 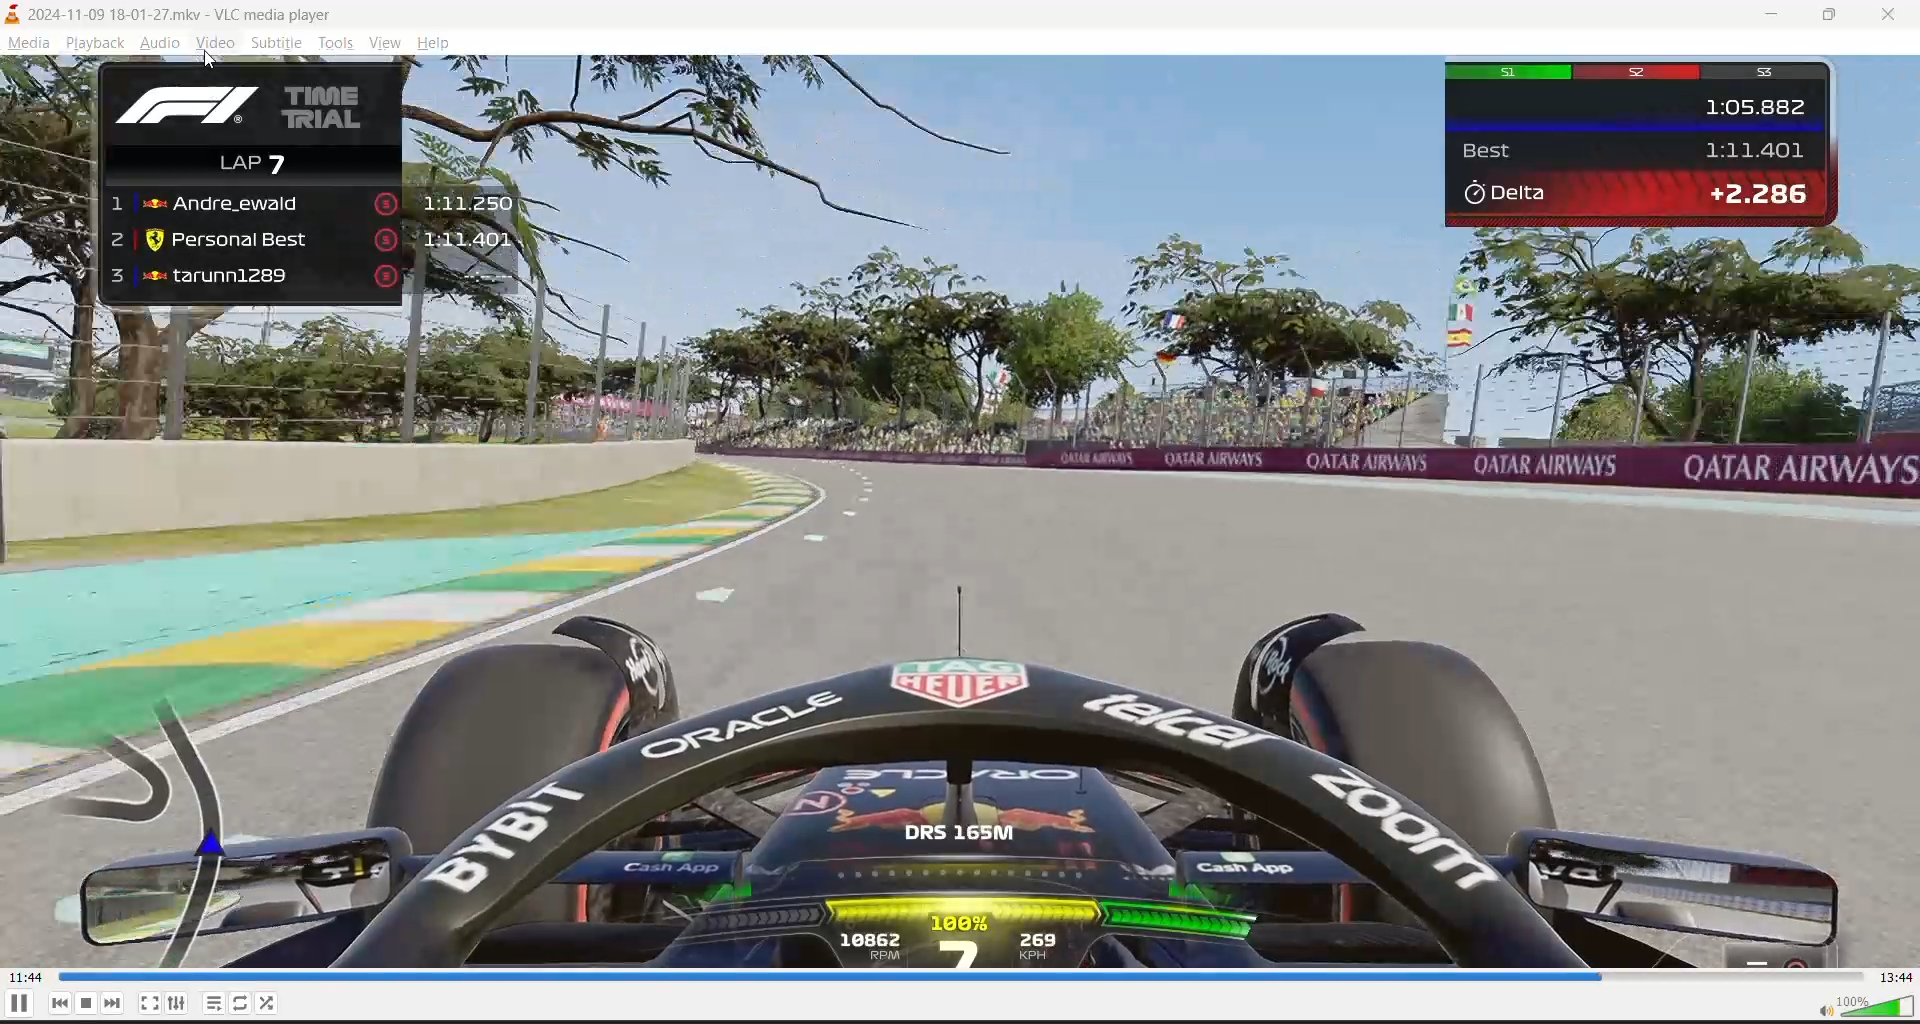 I want to click on playlists, so click(x=215, y=1001).